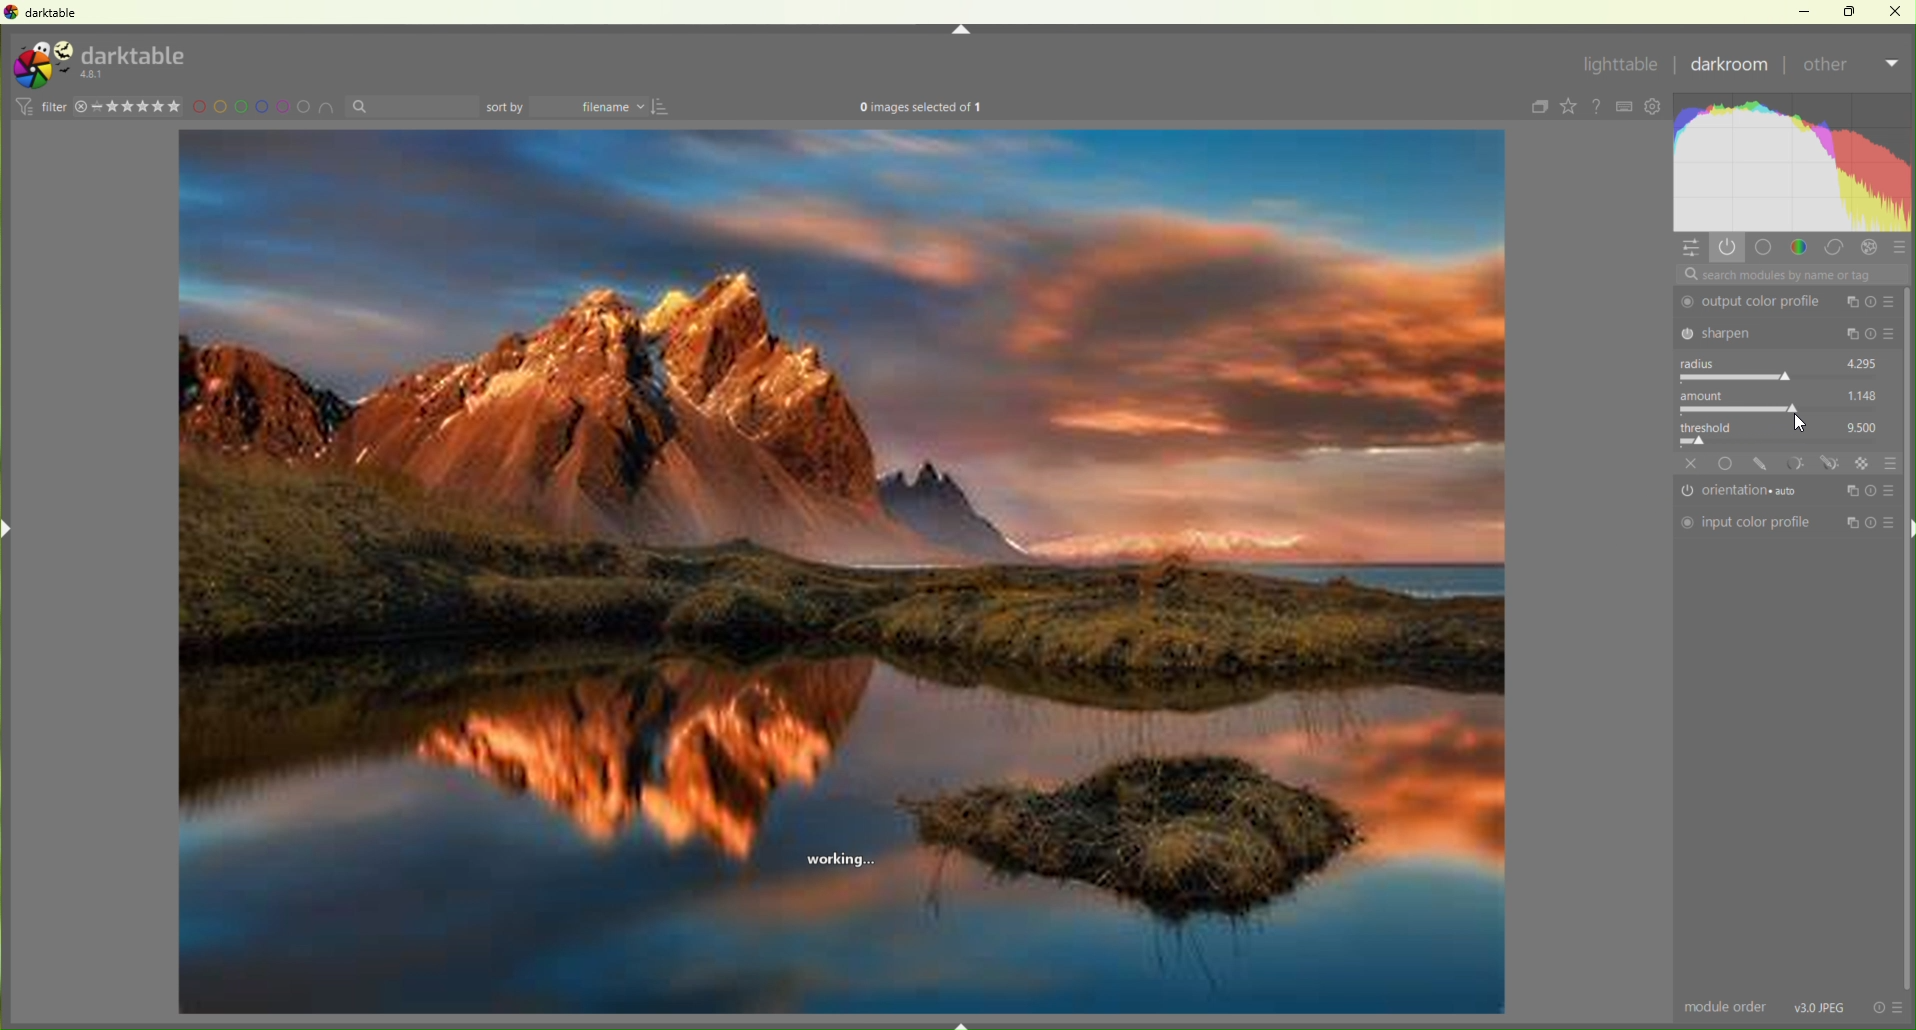 The width and height of the screenshot is (1916, 1030). Describe the element at coordinates (1727, 463) in the screenshot. I see `base` at that location.